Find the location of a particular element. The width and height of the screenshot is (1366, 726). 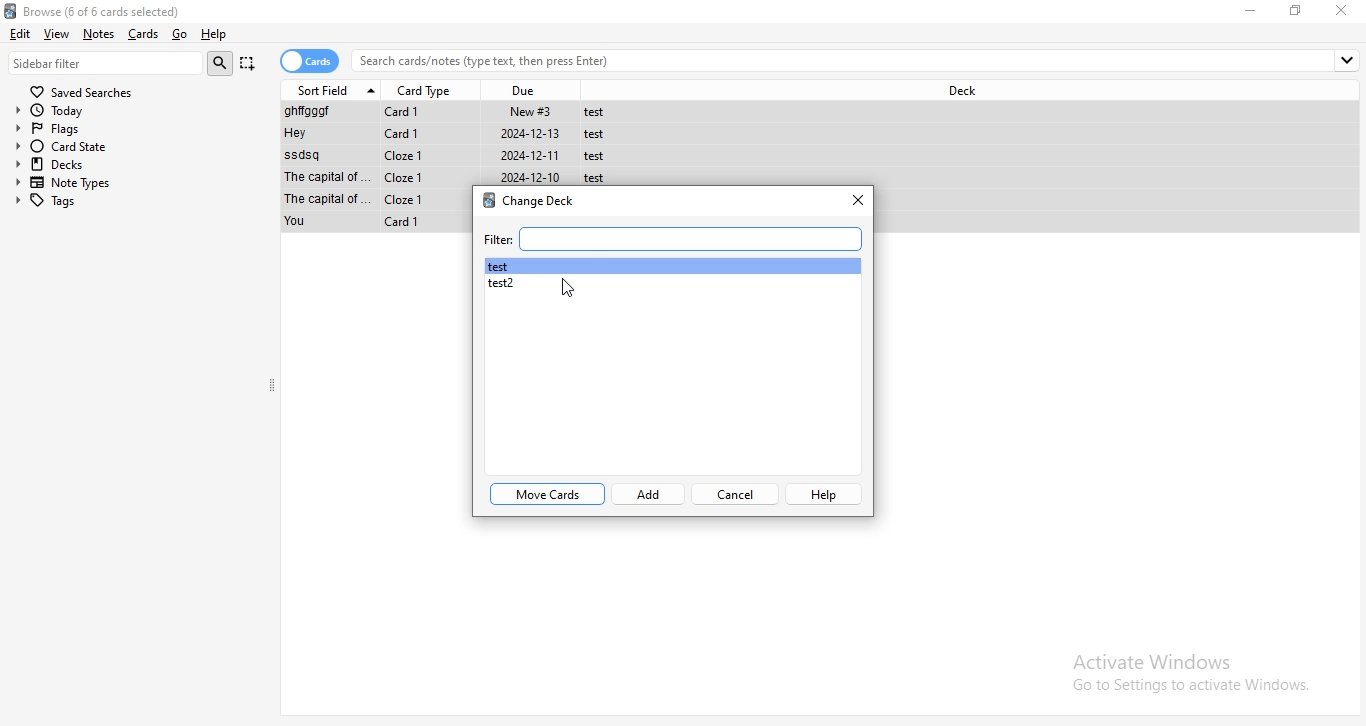

File is located at coordinates (453, 112).